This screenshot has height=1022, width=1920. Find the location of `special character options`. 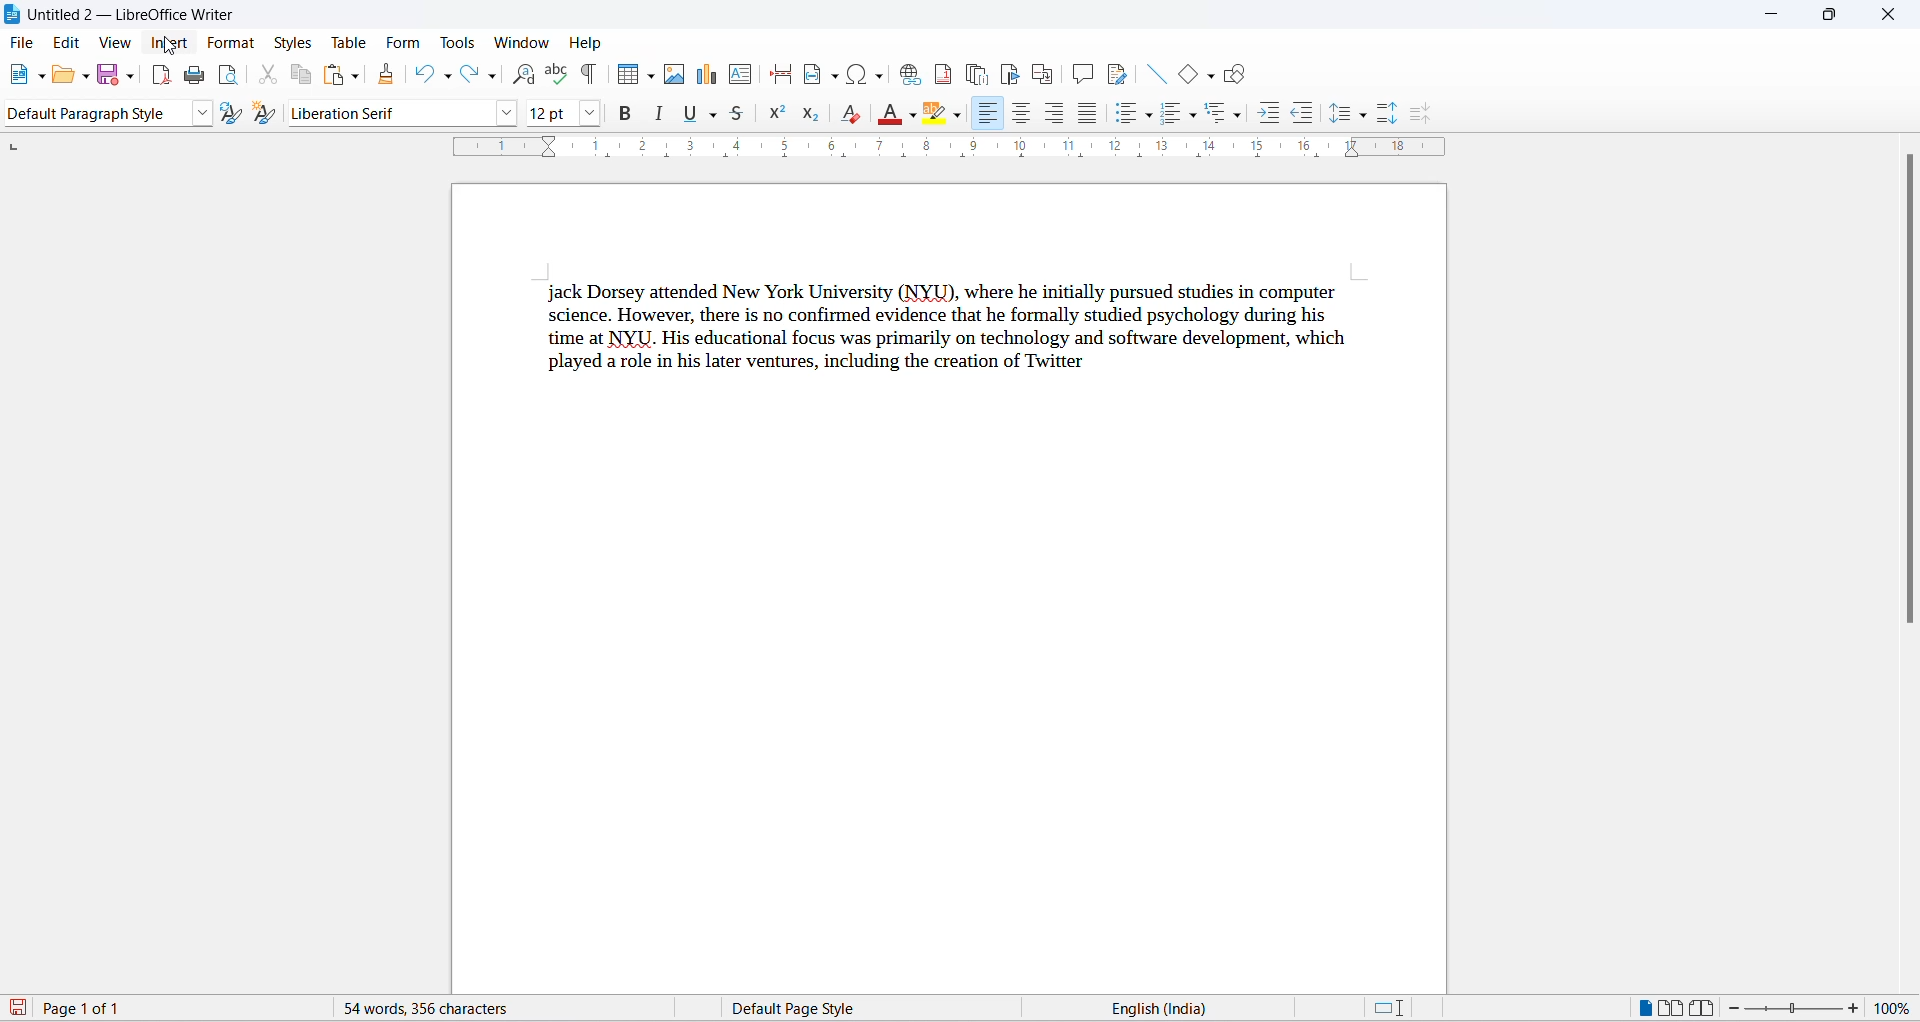

special character options is located at coordinates (879, 74).